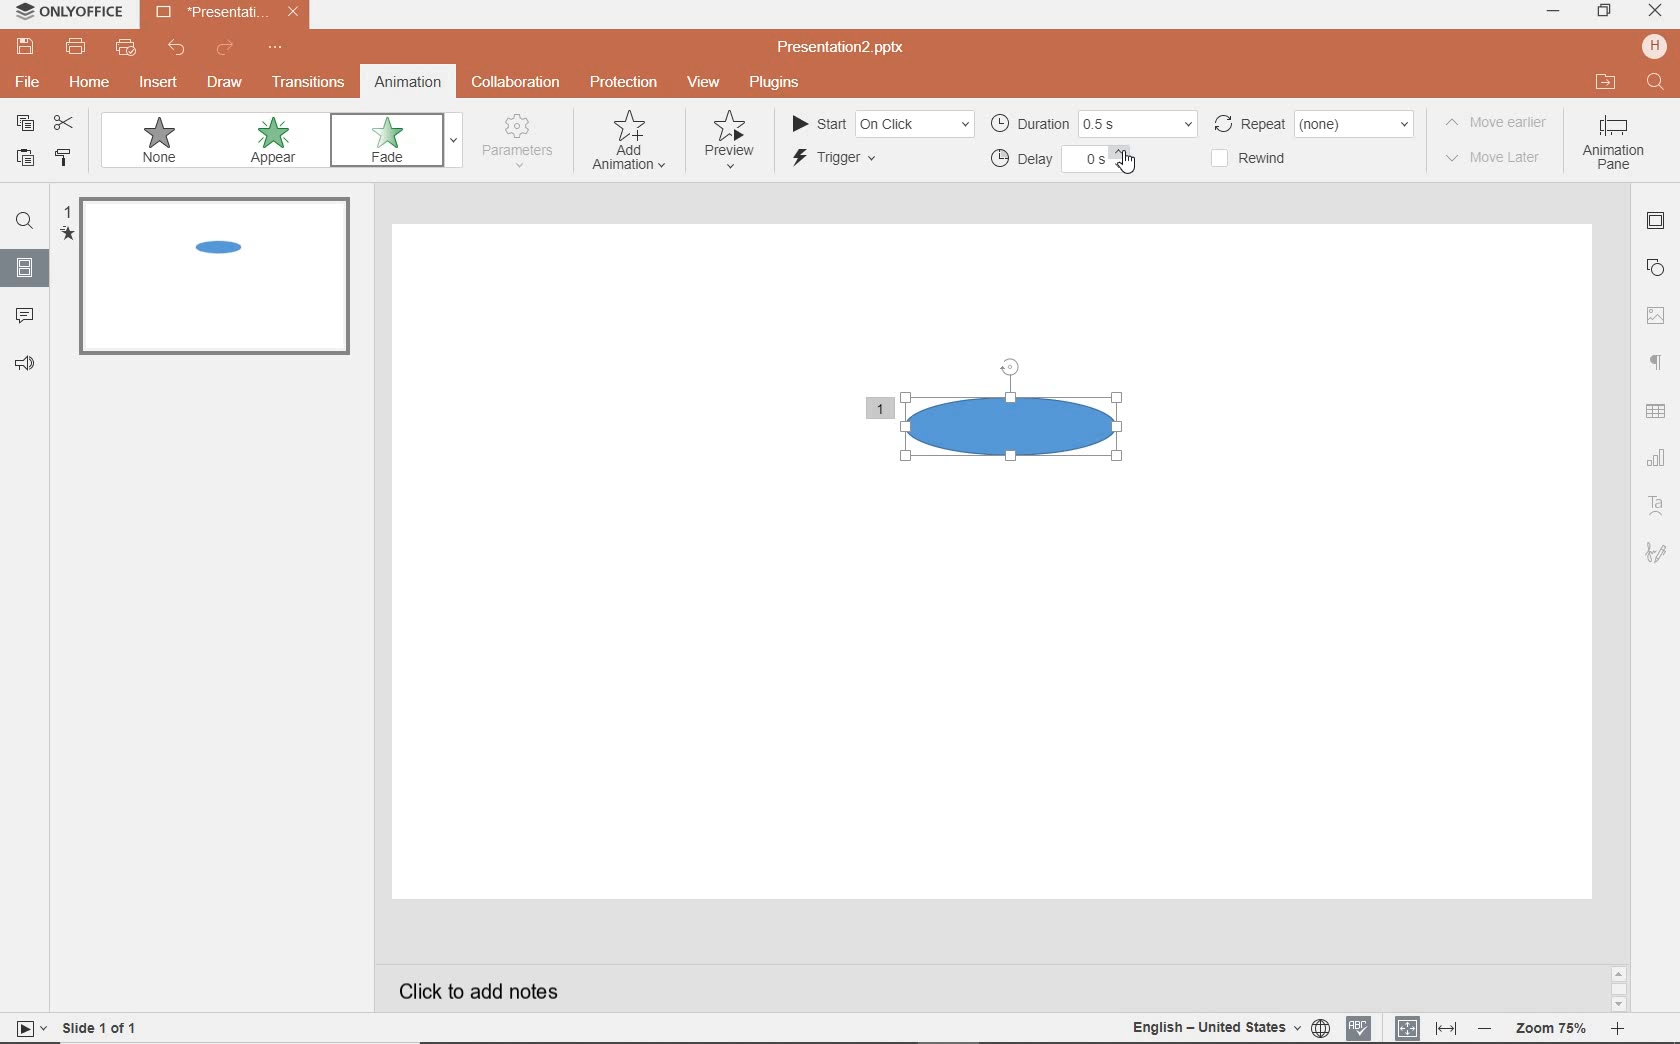 The width and height of the screenshot is (1680, 1044). I want to click on Presentation2.pptx, so click(226, 15).